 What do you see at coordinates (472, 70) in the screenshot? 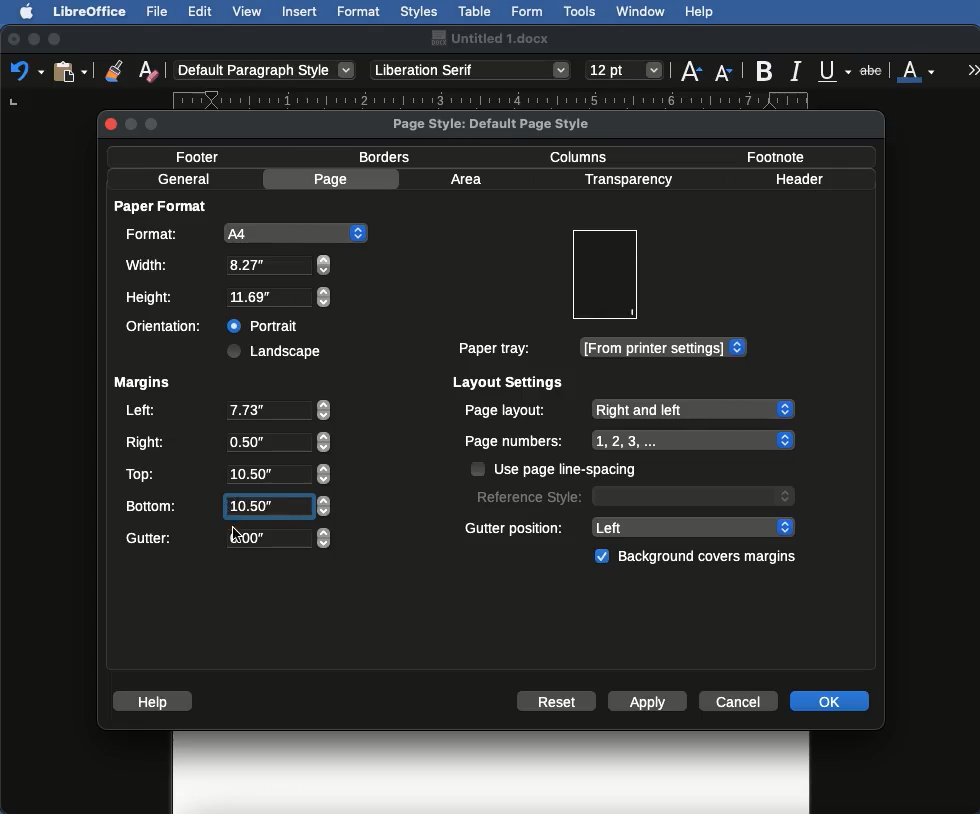
I see `Font style` at bounding box center [472, 70].